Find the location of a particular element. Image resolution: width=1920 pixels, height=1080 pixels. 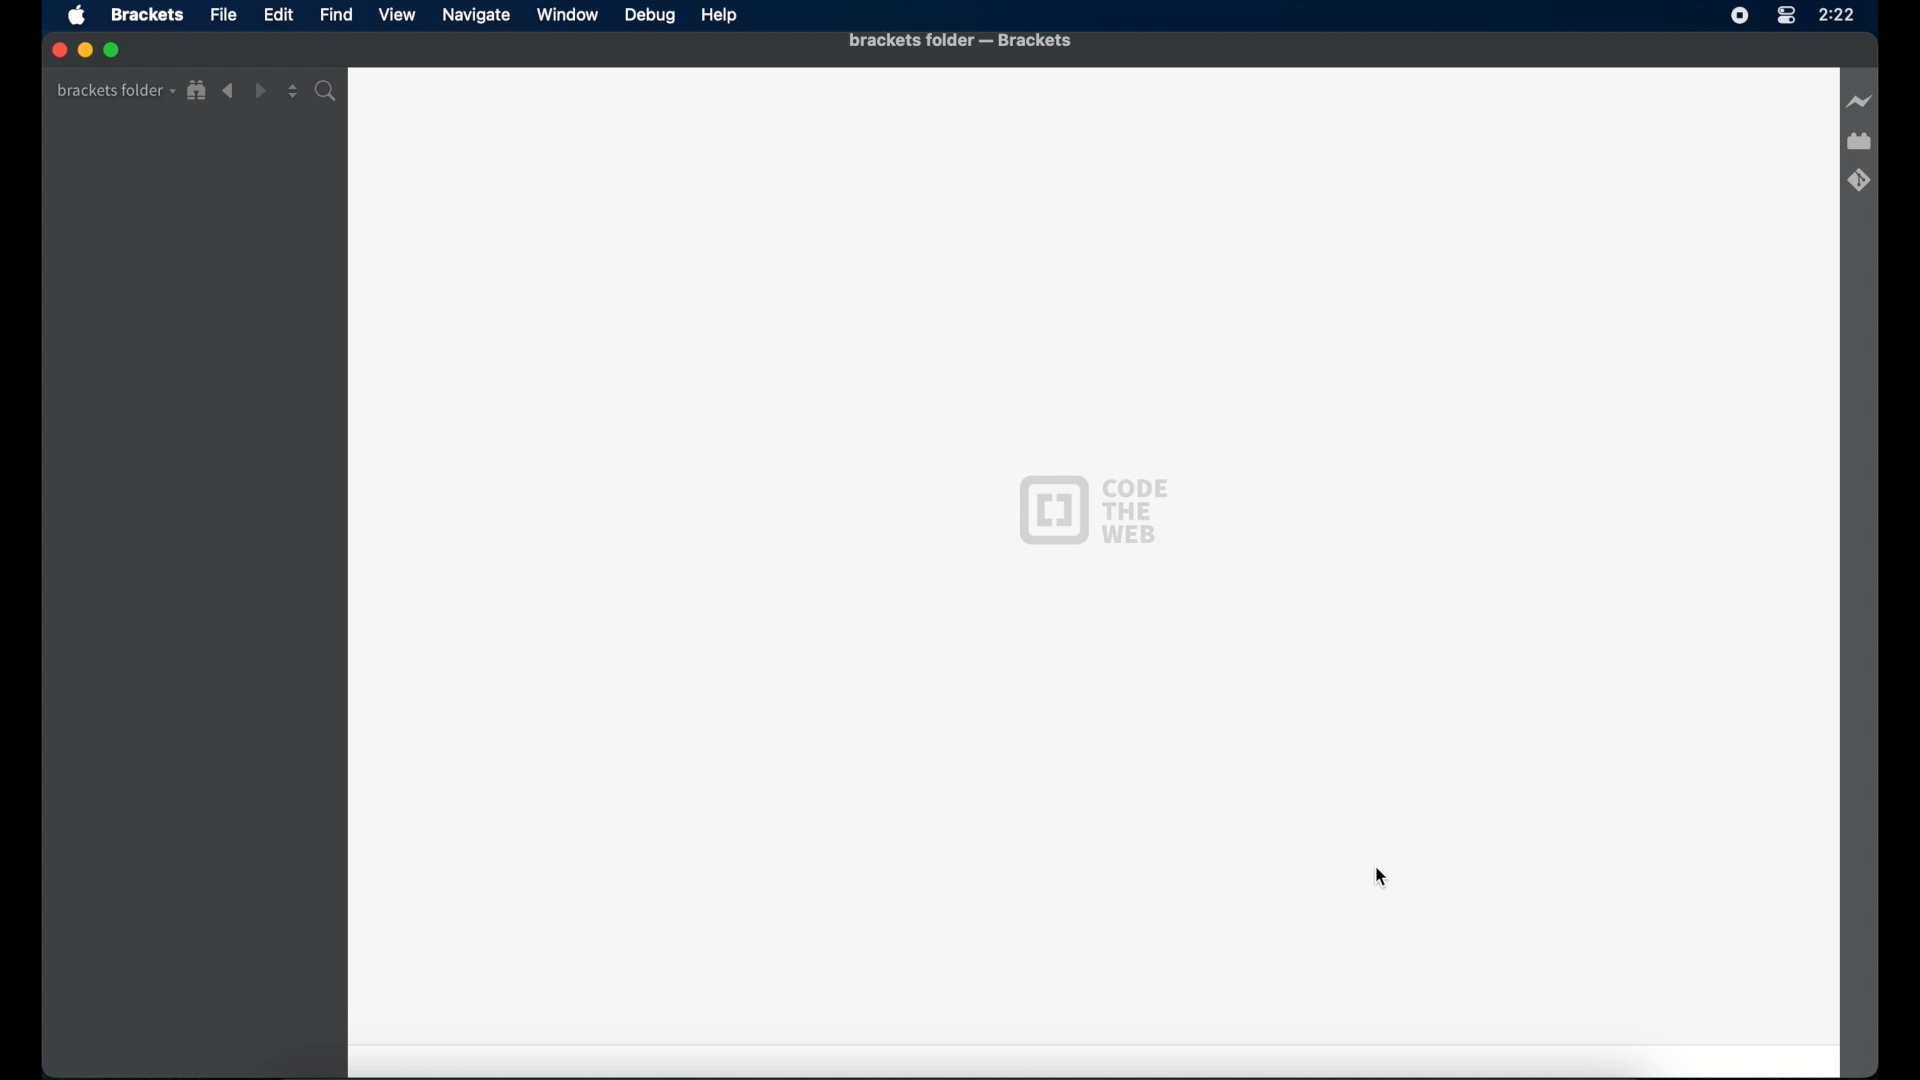

edit is located at coordinates (278, 15).